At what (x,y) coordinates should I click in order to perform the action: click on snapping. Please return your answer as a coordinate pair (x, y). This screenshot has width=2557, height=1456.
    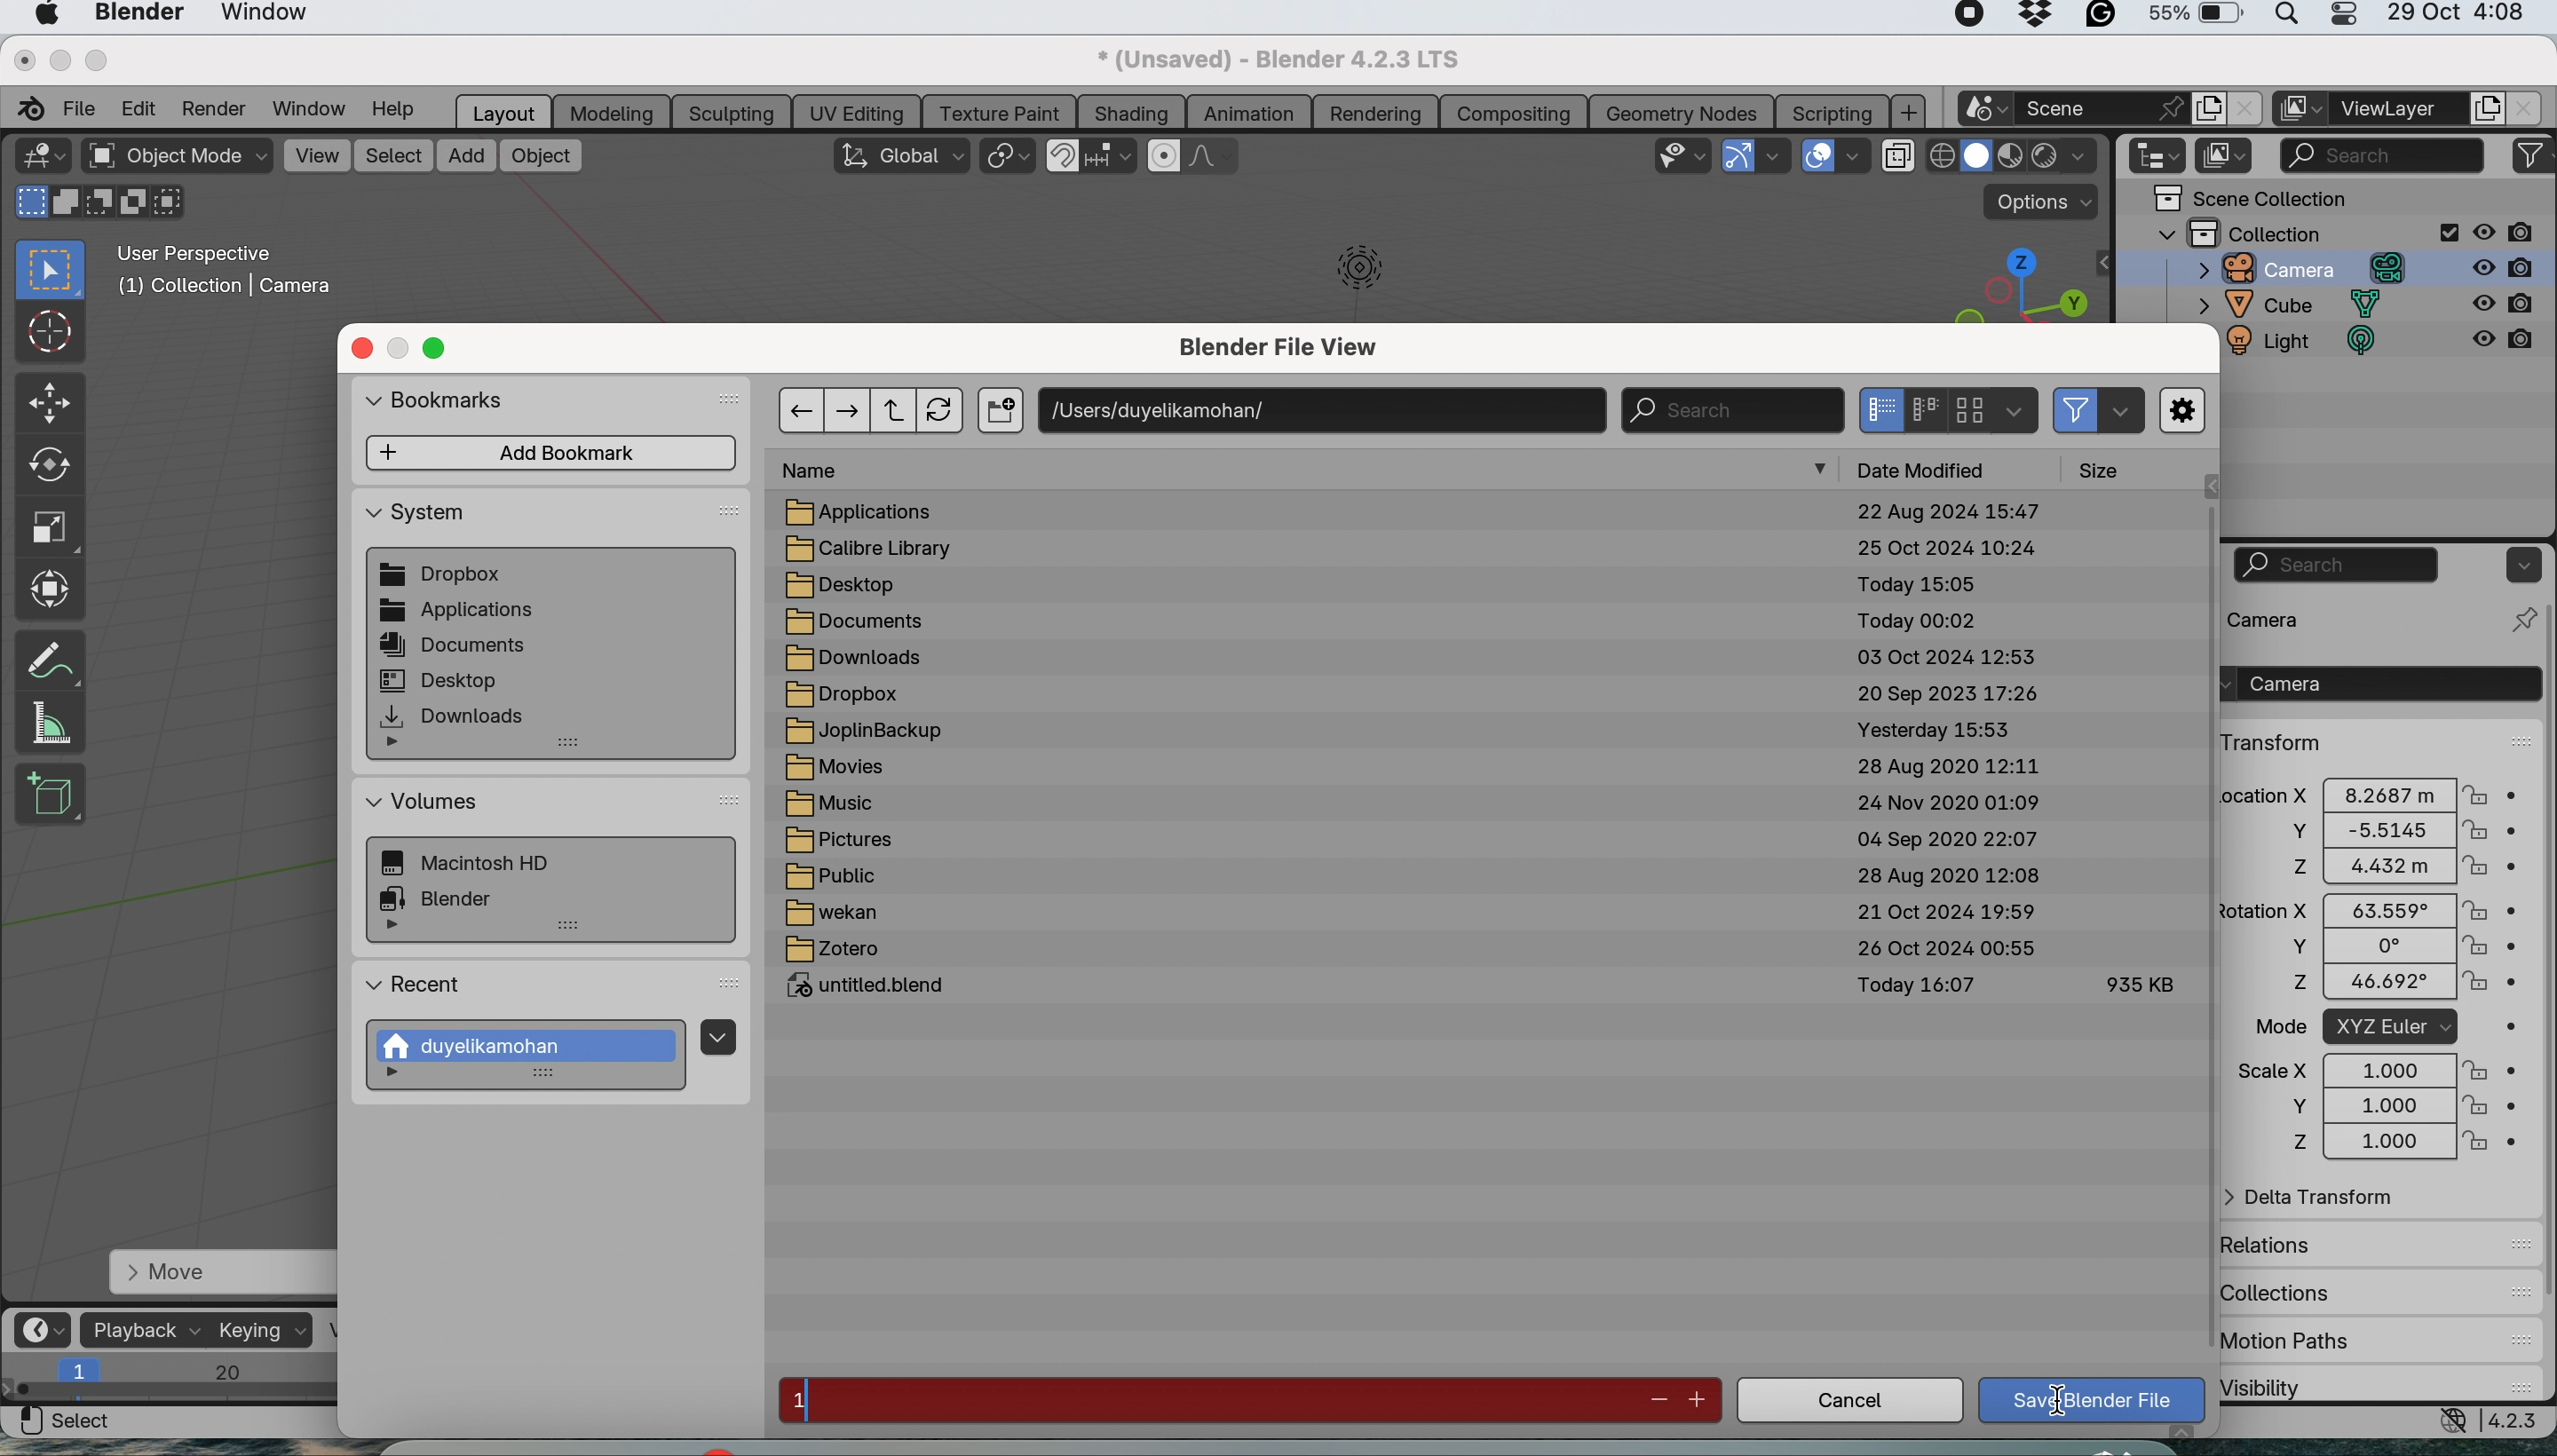
    Looking at the image, I should click on (1112, 157).